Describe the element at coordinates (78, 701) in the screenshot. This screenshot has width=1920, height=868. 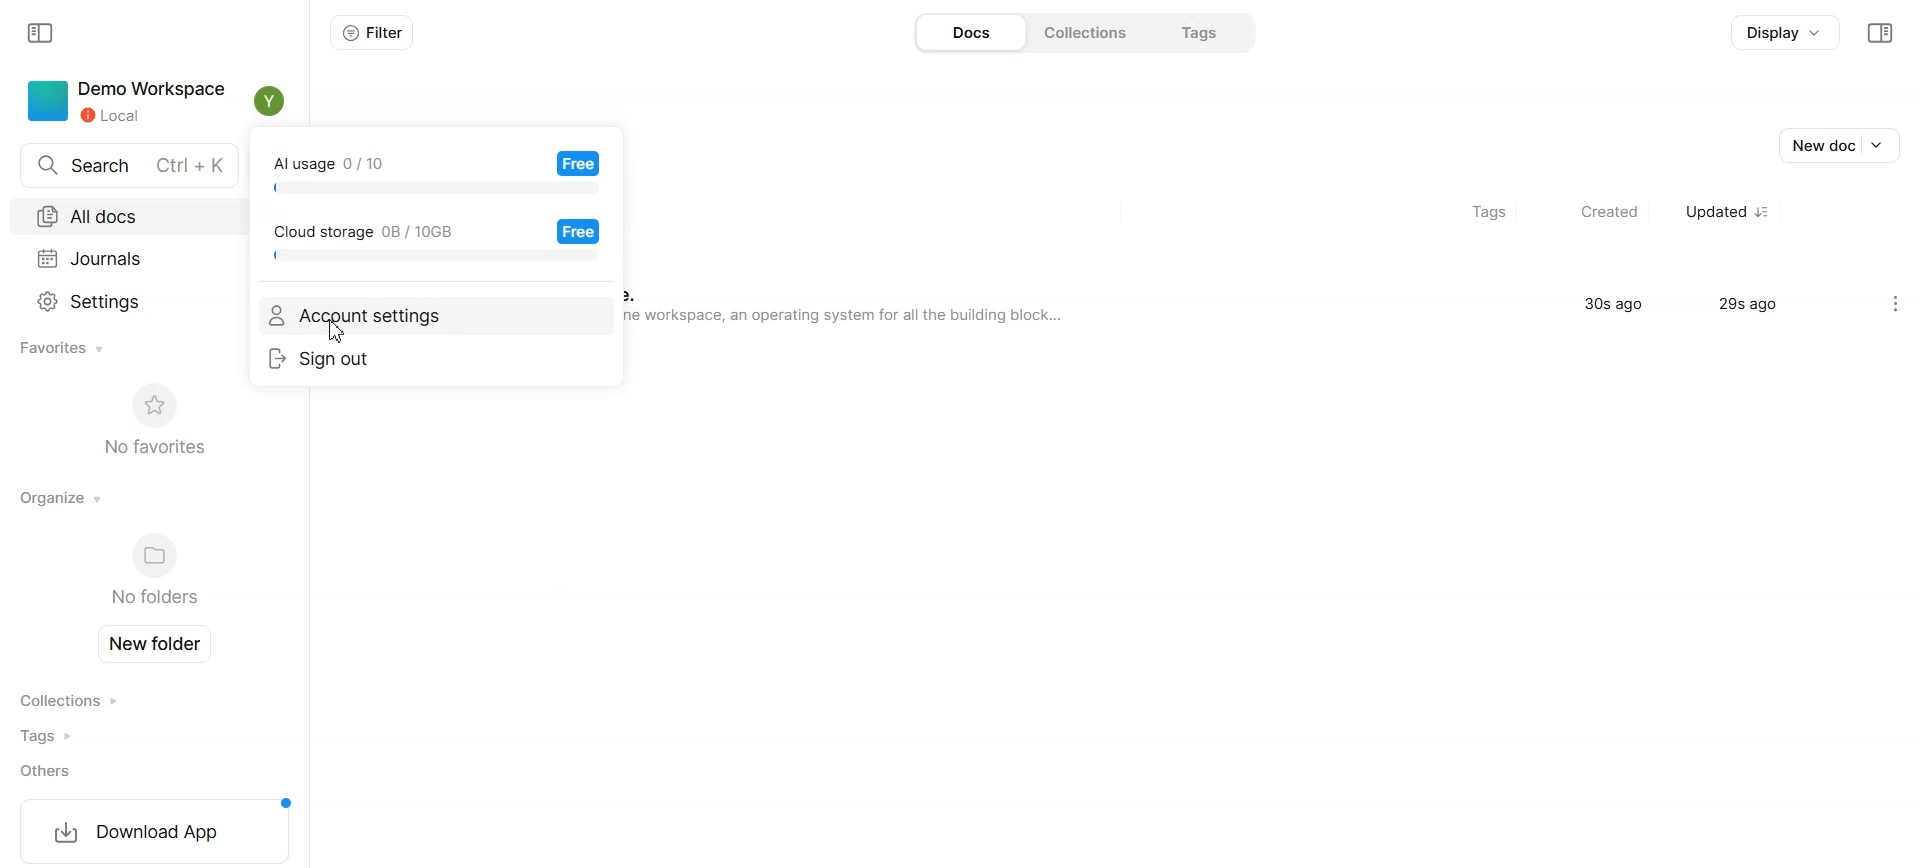
I see `Collections` at that location.